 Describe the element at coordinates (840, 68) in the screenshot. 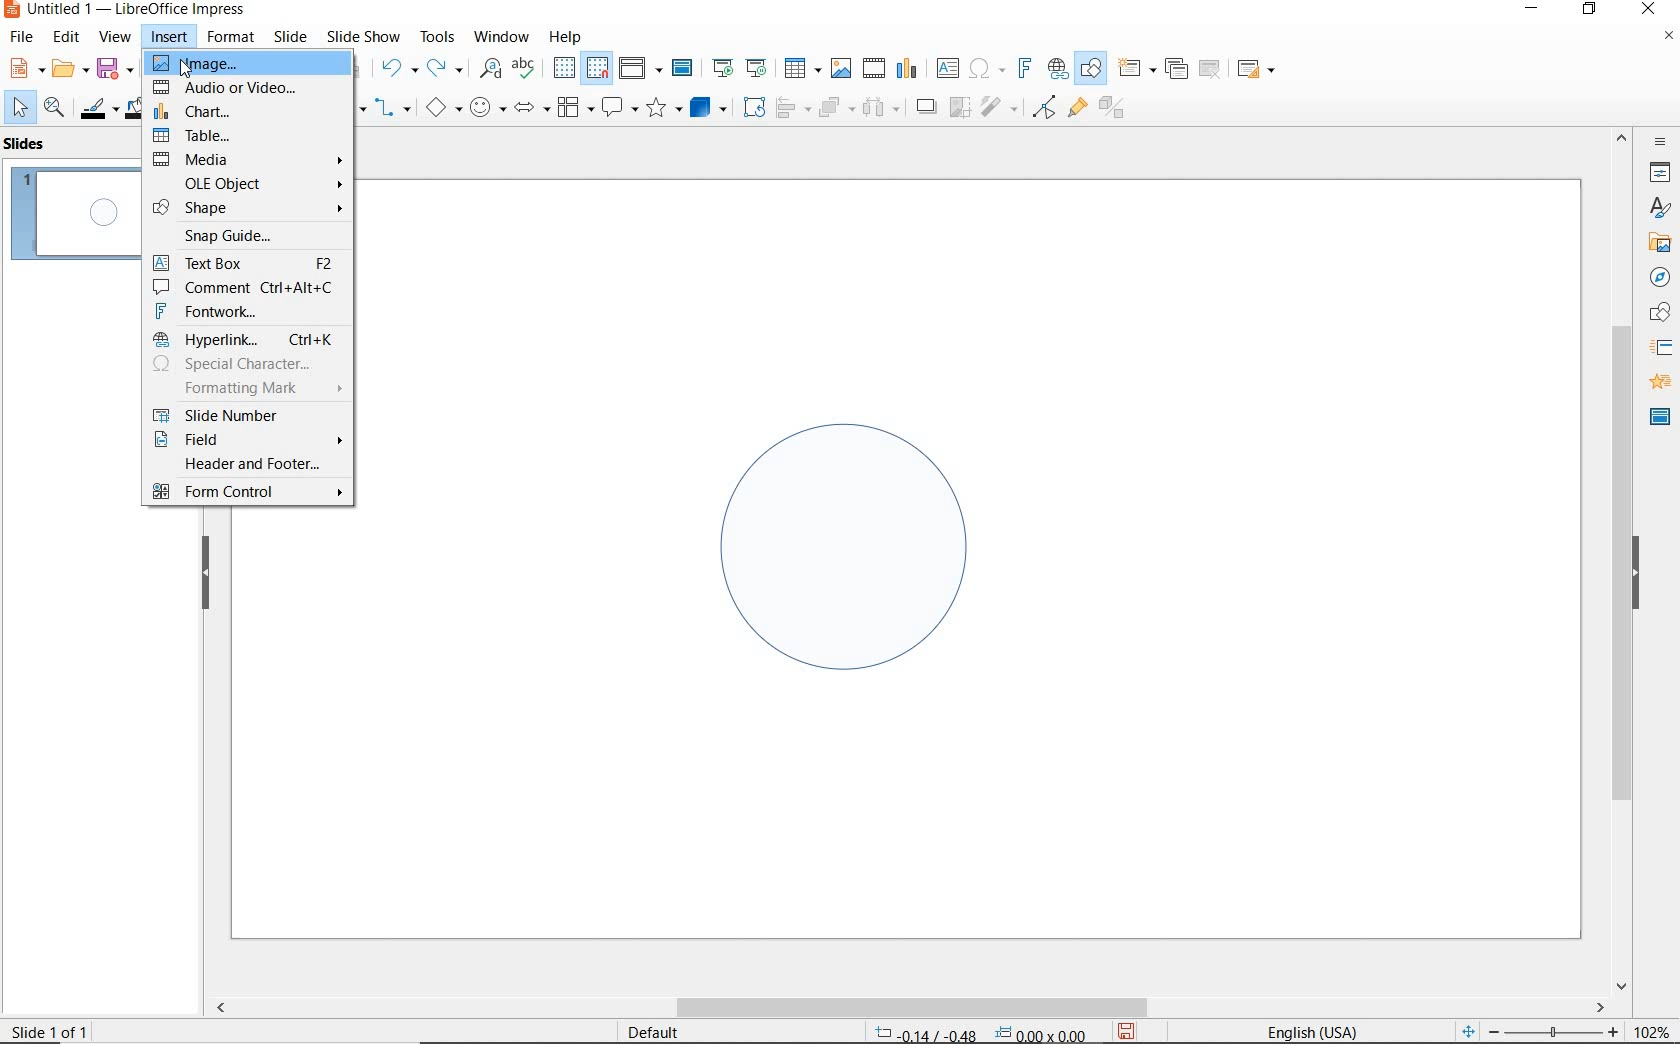

I see `insert image` at that location.